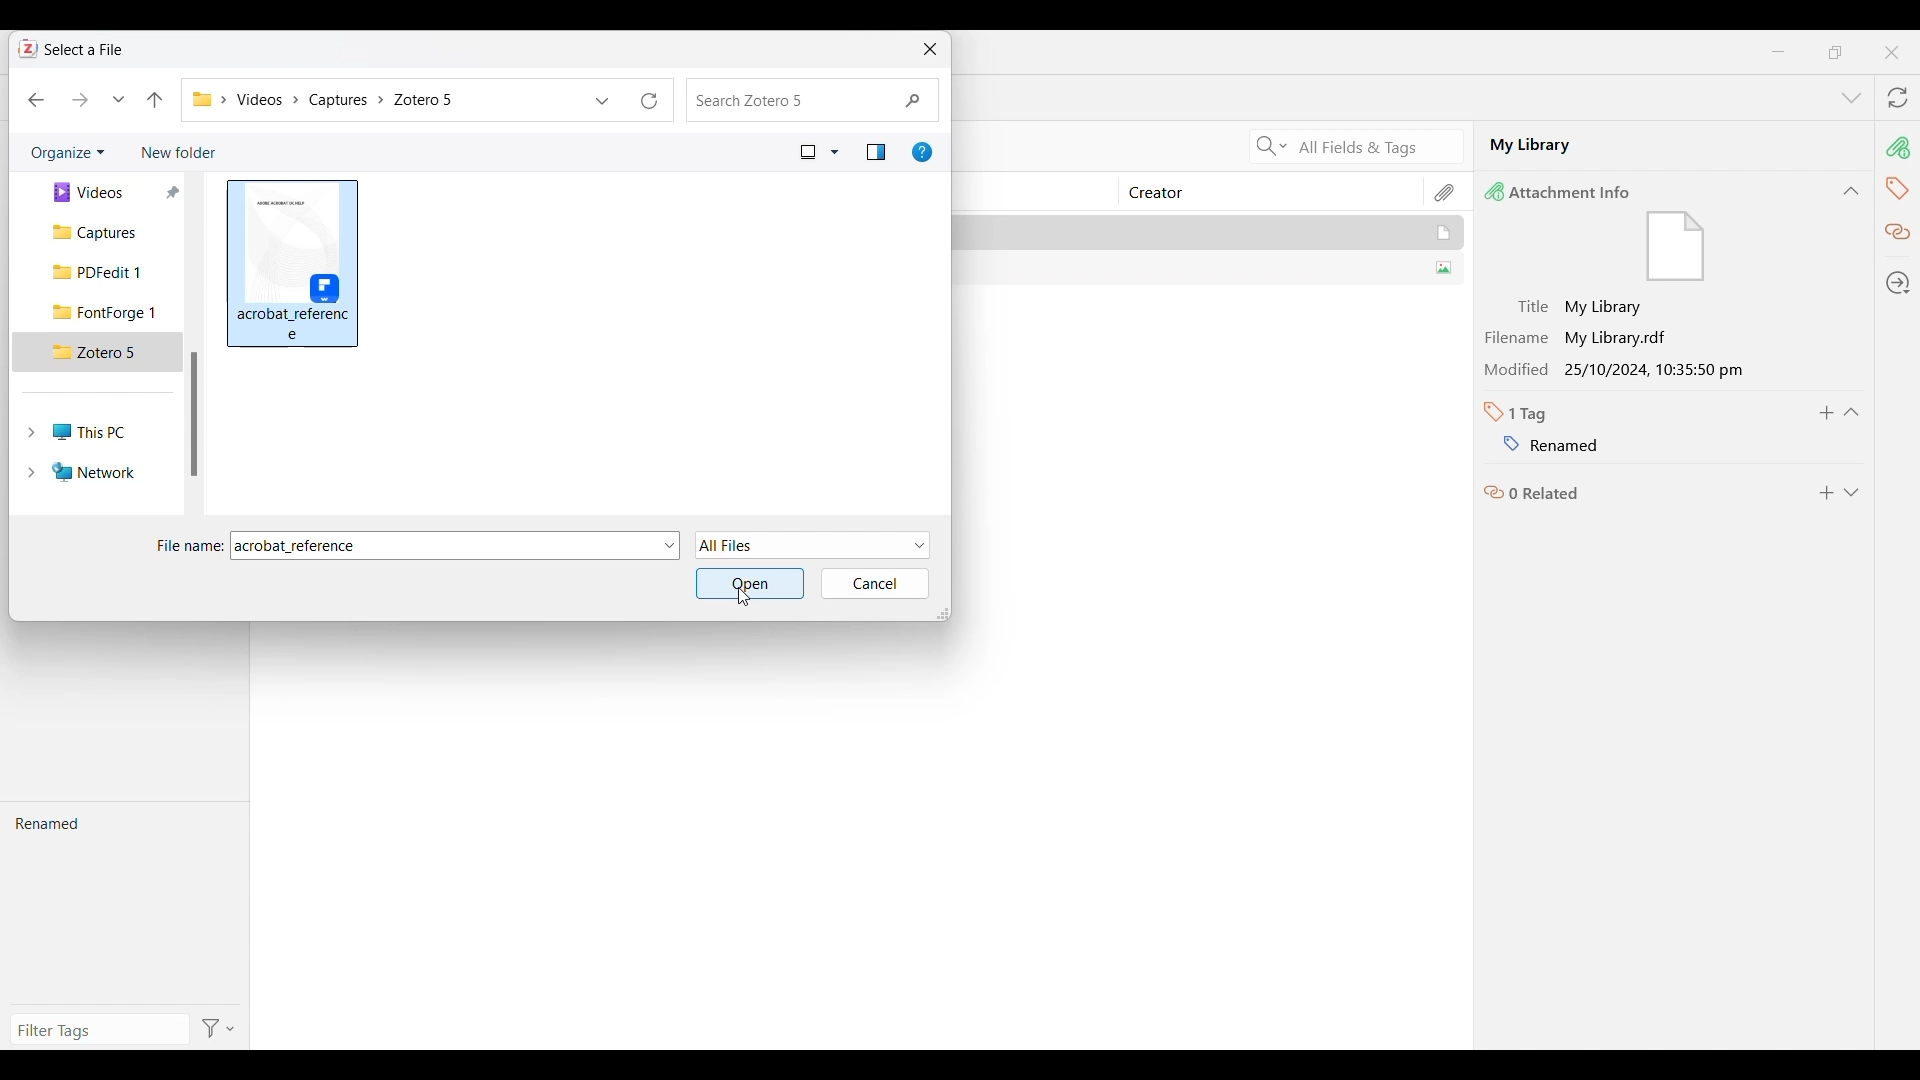 The width and height of the screenshot is (1920, 1080). What do you see at coordinates (106, 271) in the screenshot?
I see `PDFedit 1 folder` at bounding box center [106, 271].